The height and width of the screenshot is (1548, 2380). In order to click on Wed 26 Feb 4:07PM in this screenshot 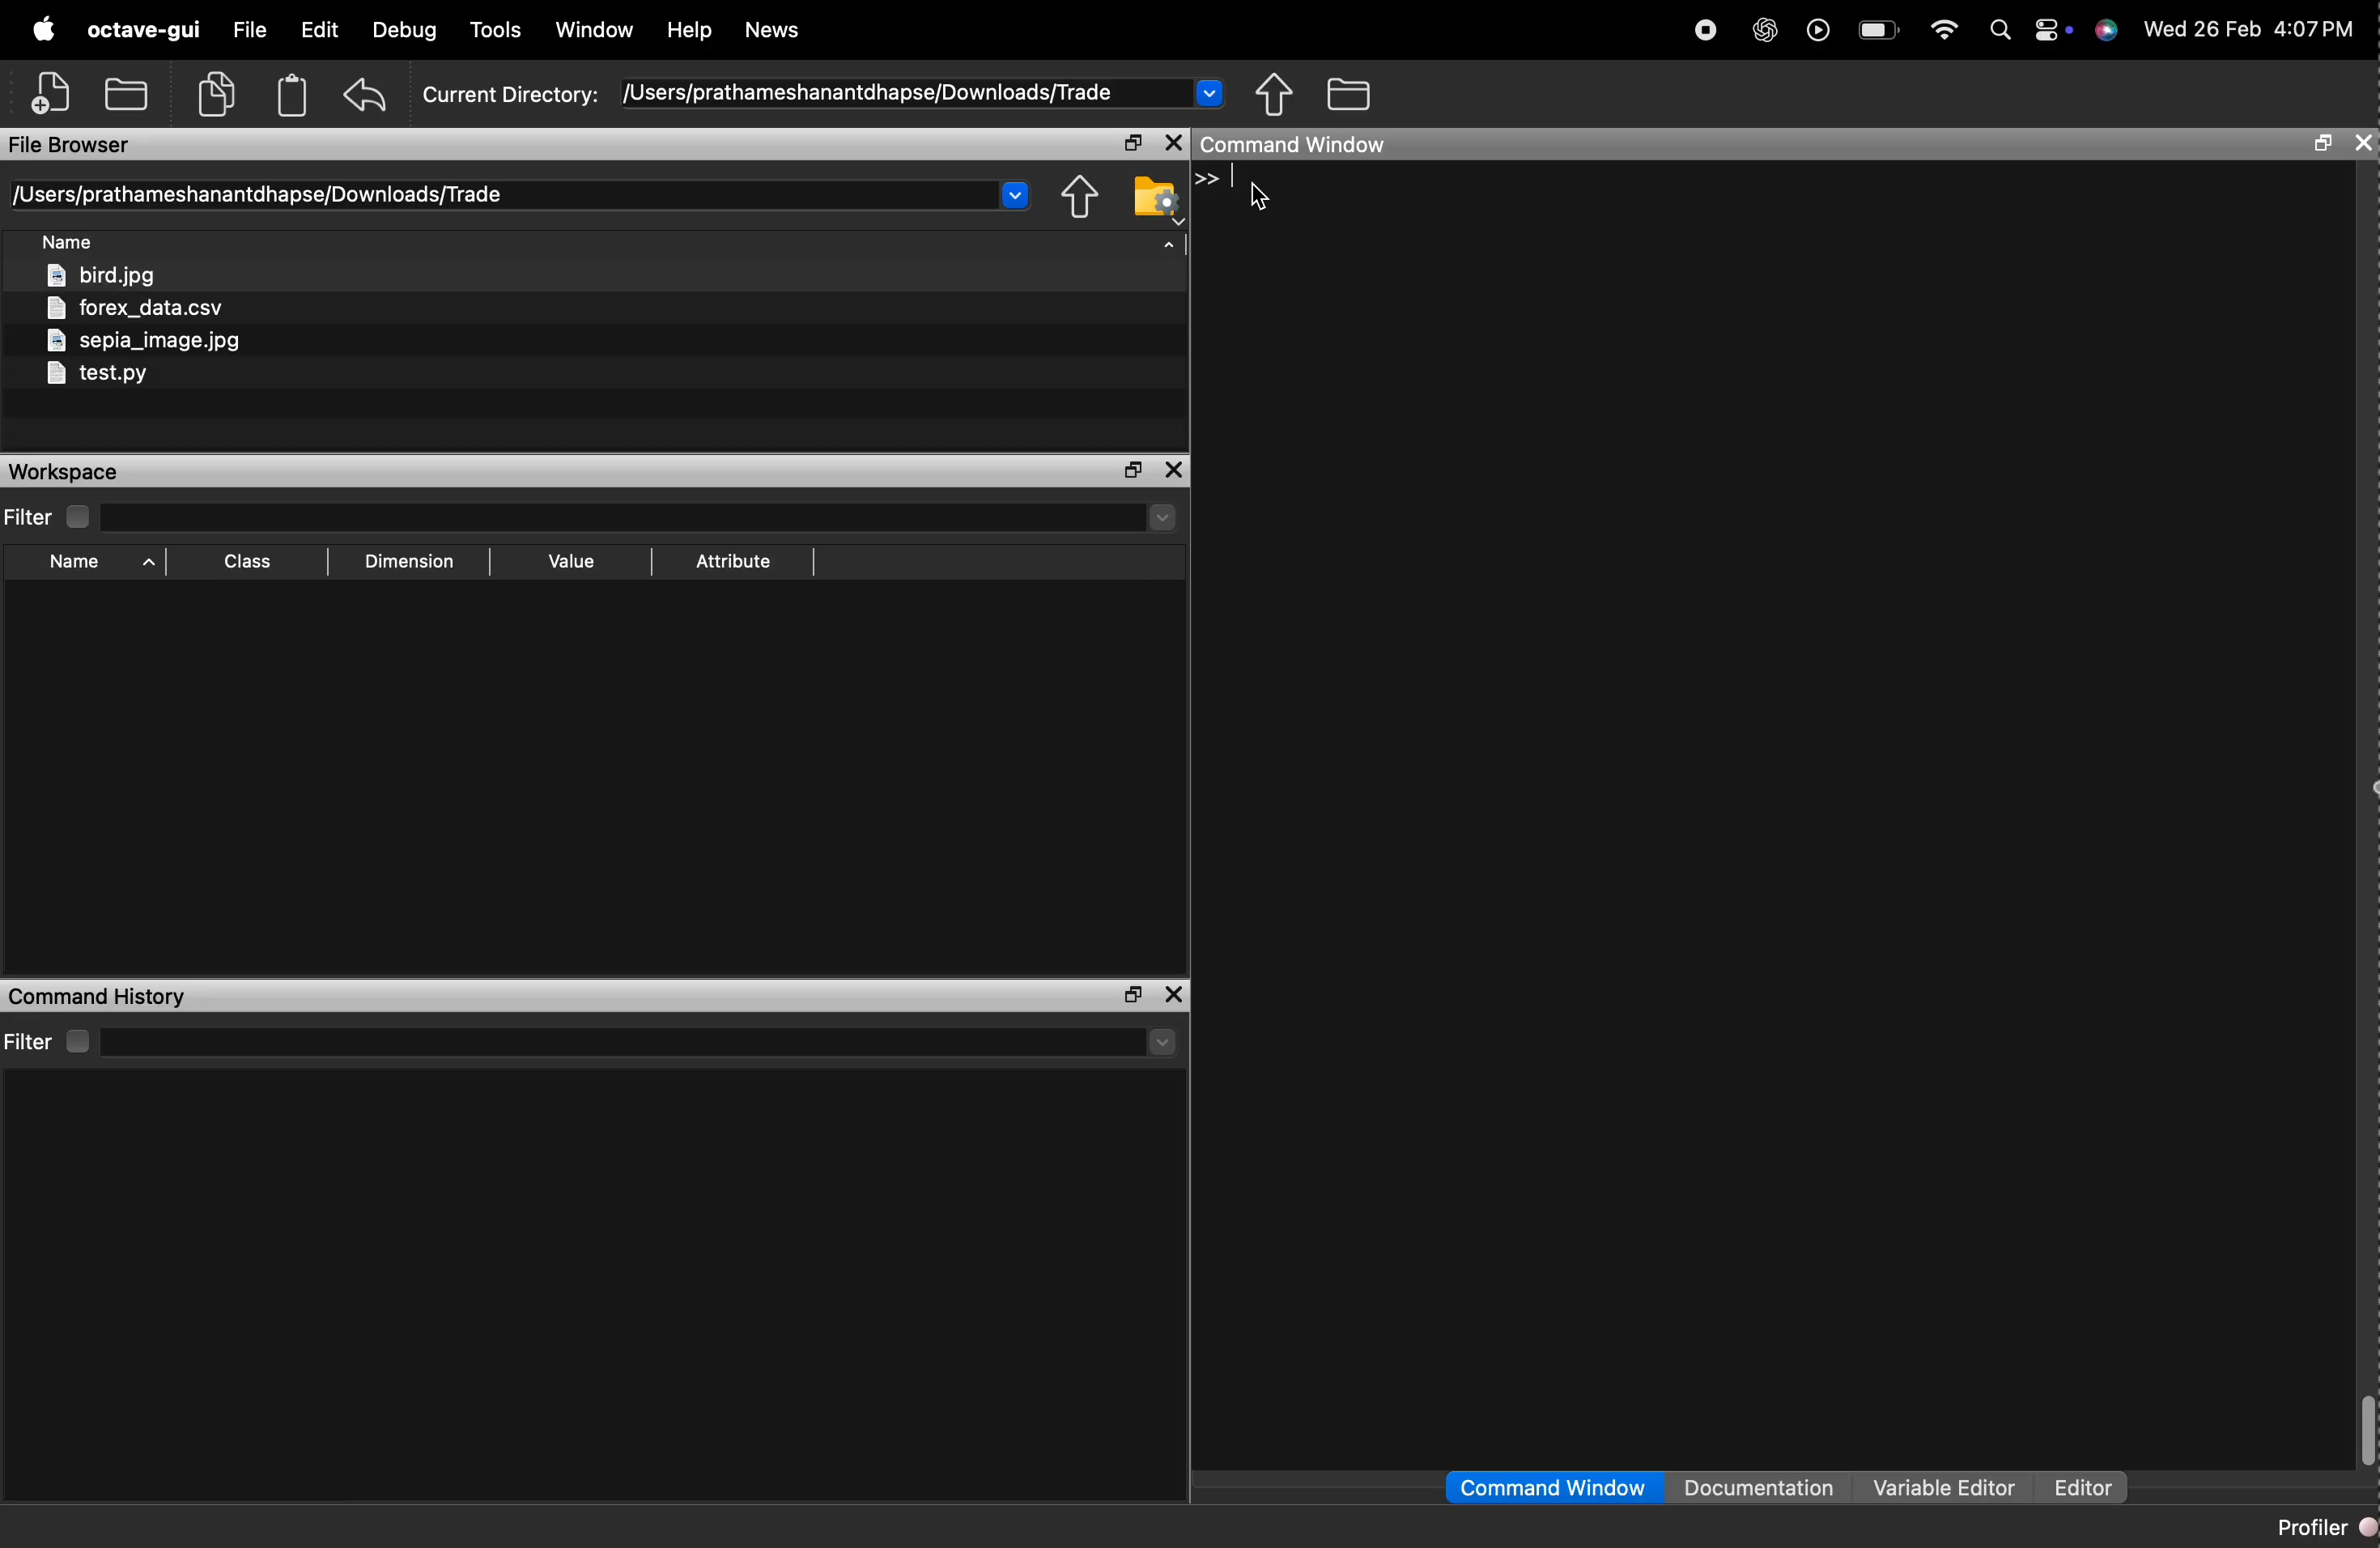, I will do `click(2245, 31)`.